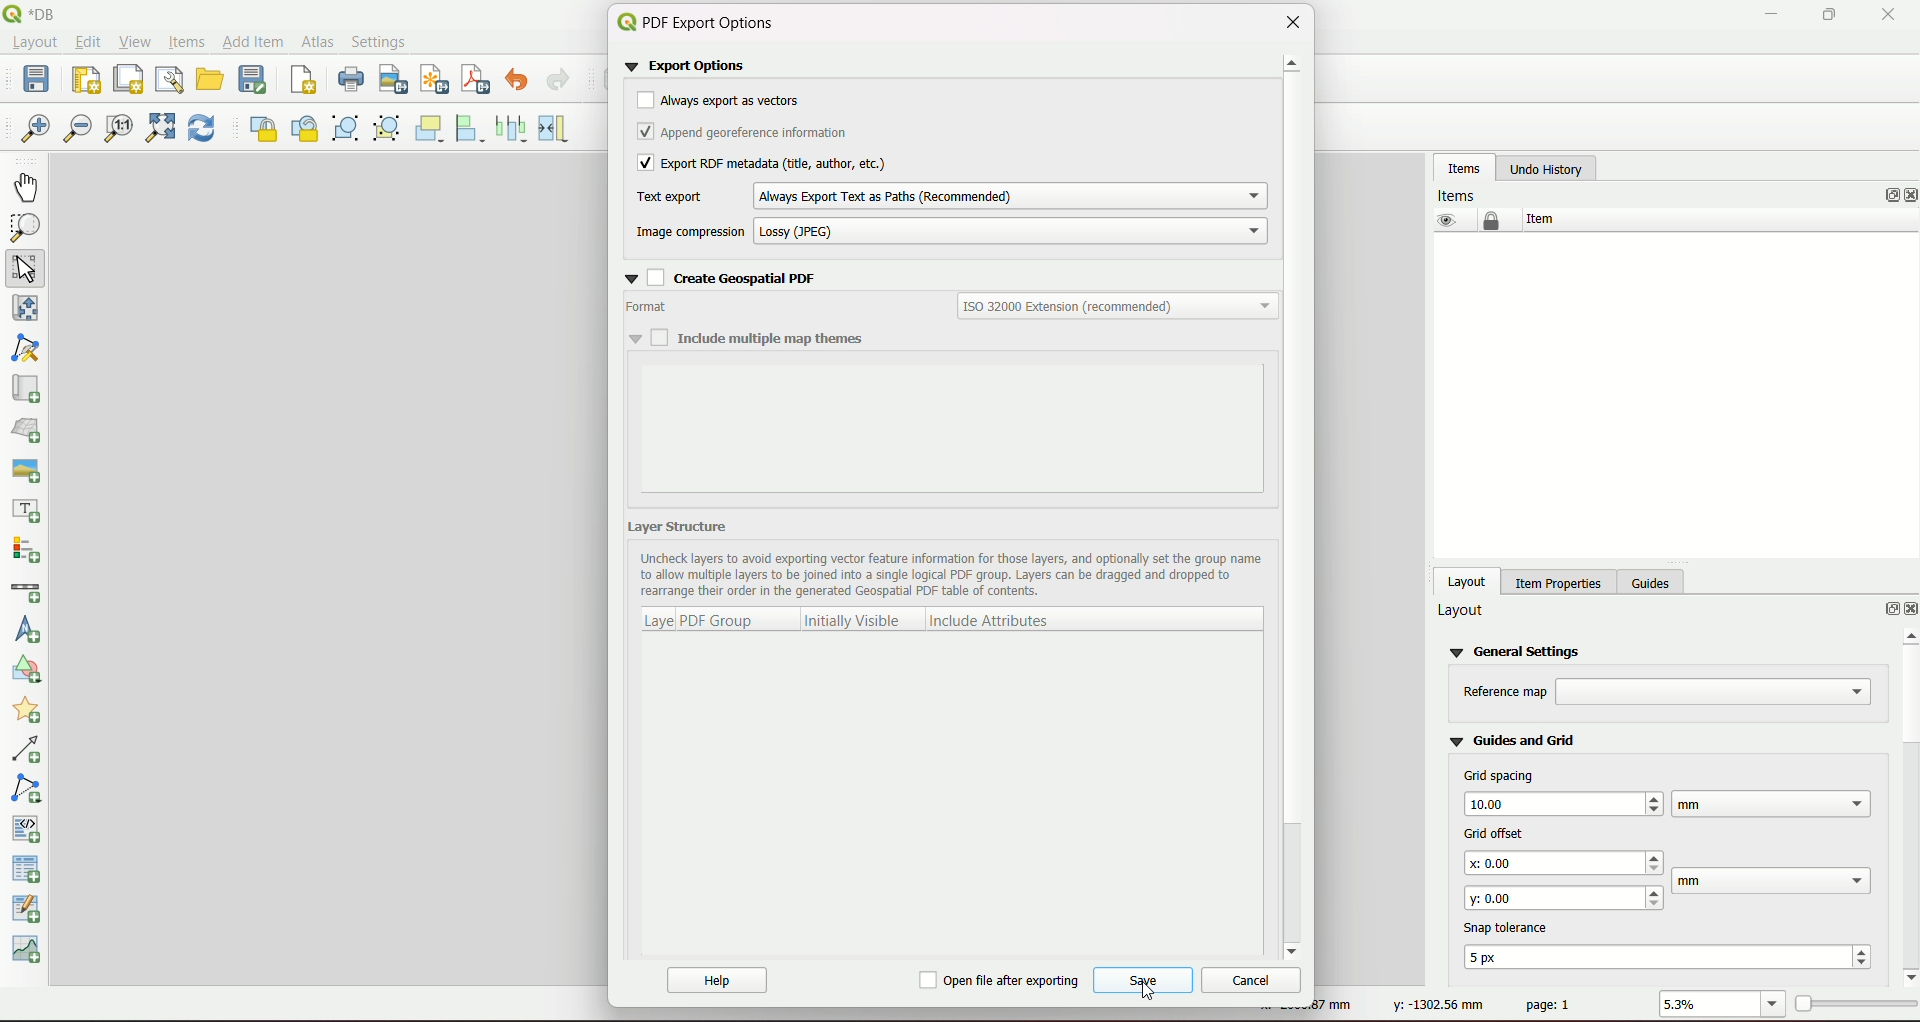 The image size is (1920, 1022). Describe the element at coordinates (38, 14) in the screenshot. I see `Name and logo` at that location.